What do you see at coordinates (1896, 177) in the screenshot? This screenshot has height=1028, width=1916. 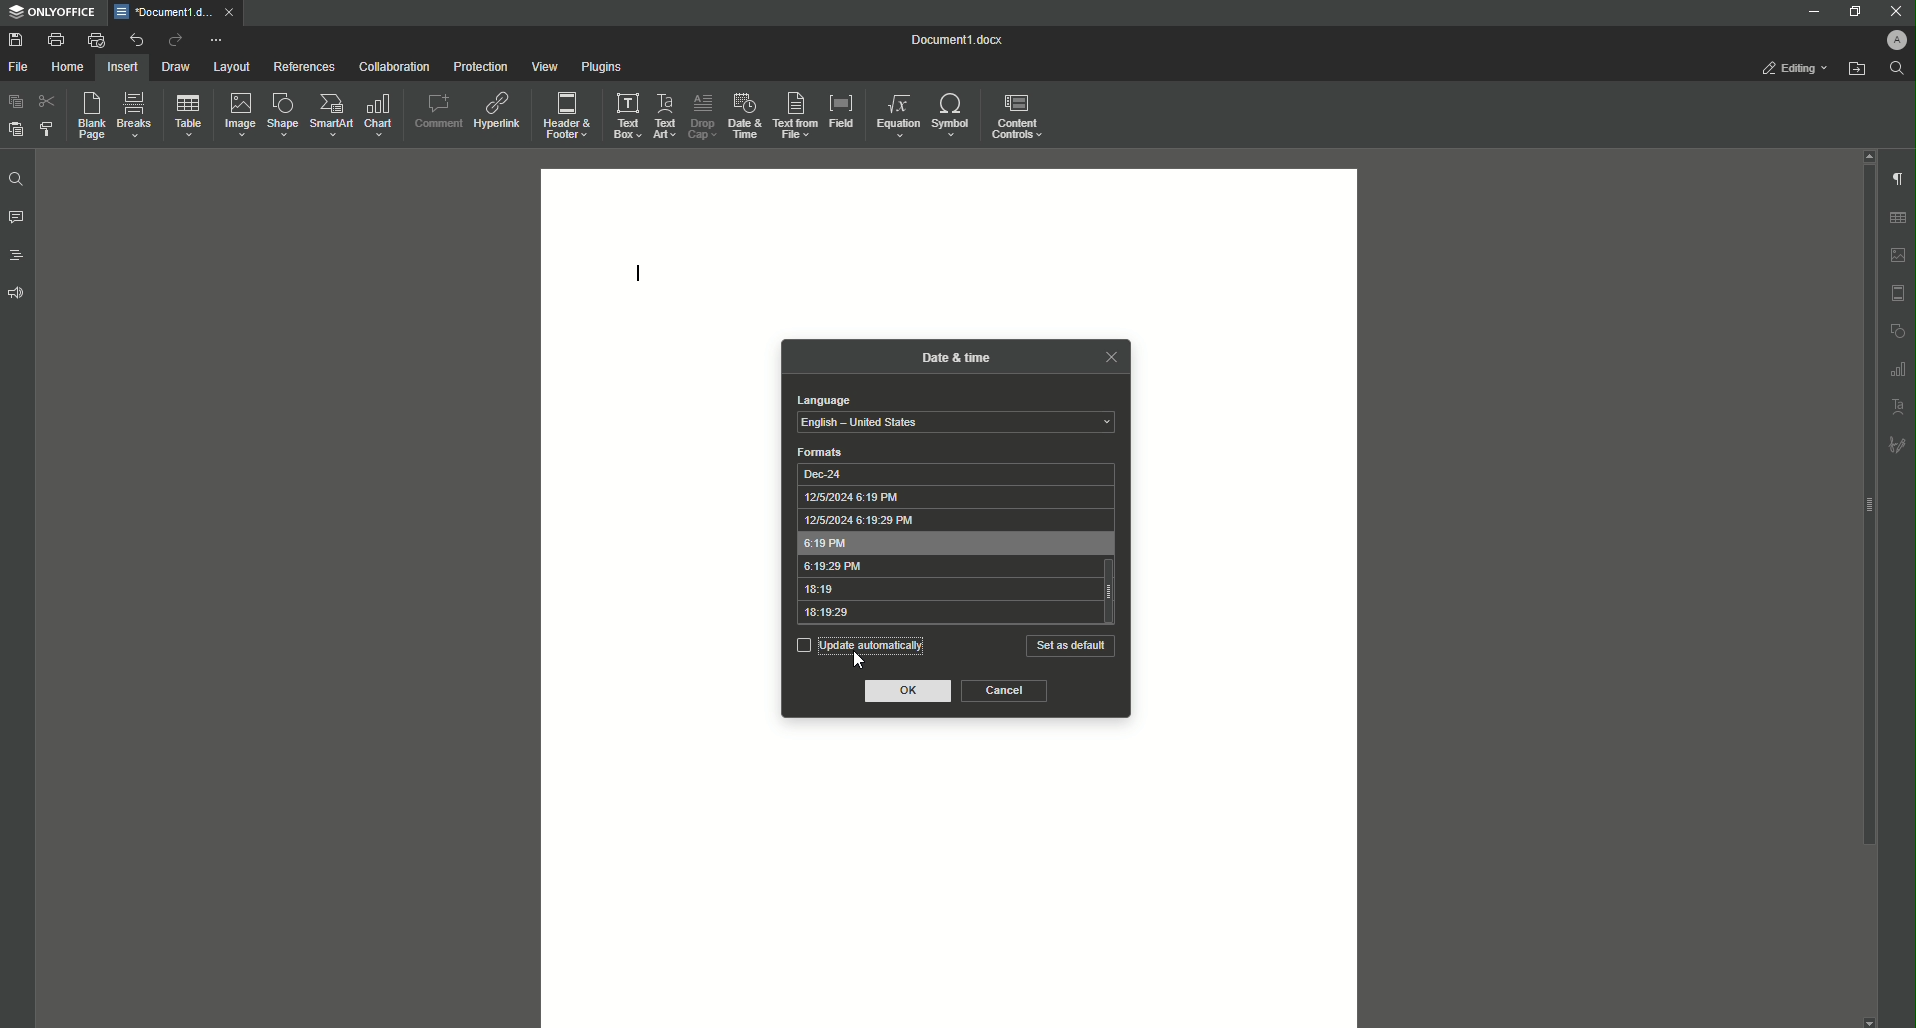 I see `Paragraph Settings` at bounding box center [1896, 177].